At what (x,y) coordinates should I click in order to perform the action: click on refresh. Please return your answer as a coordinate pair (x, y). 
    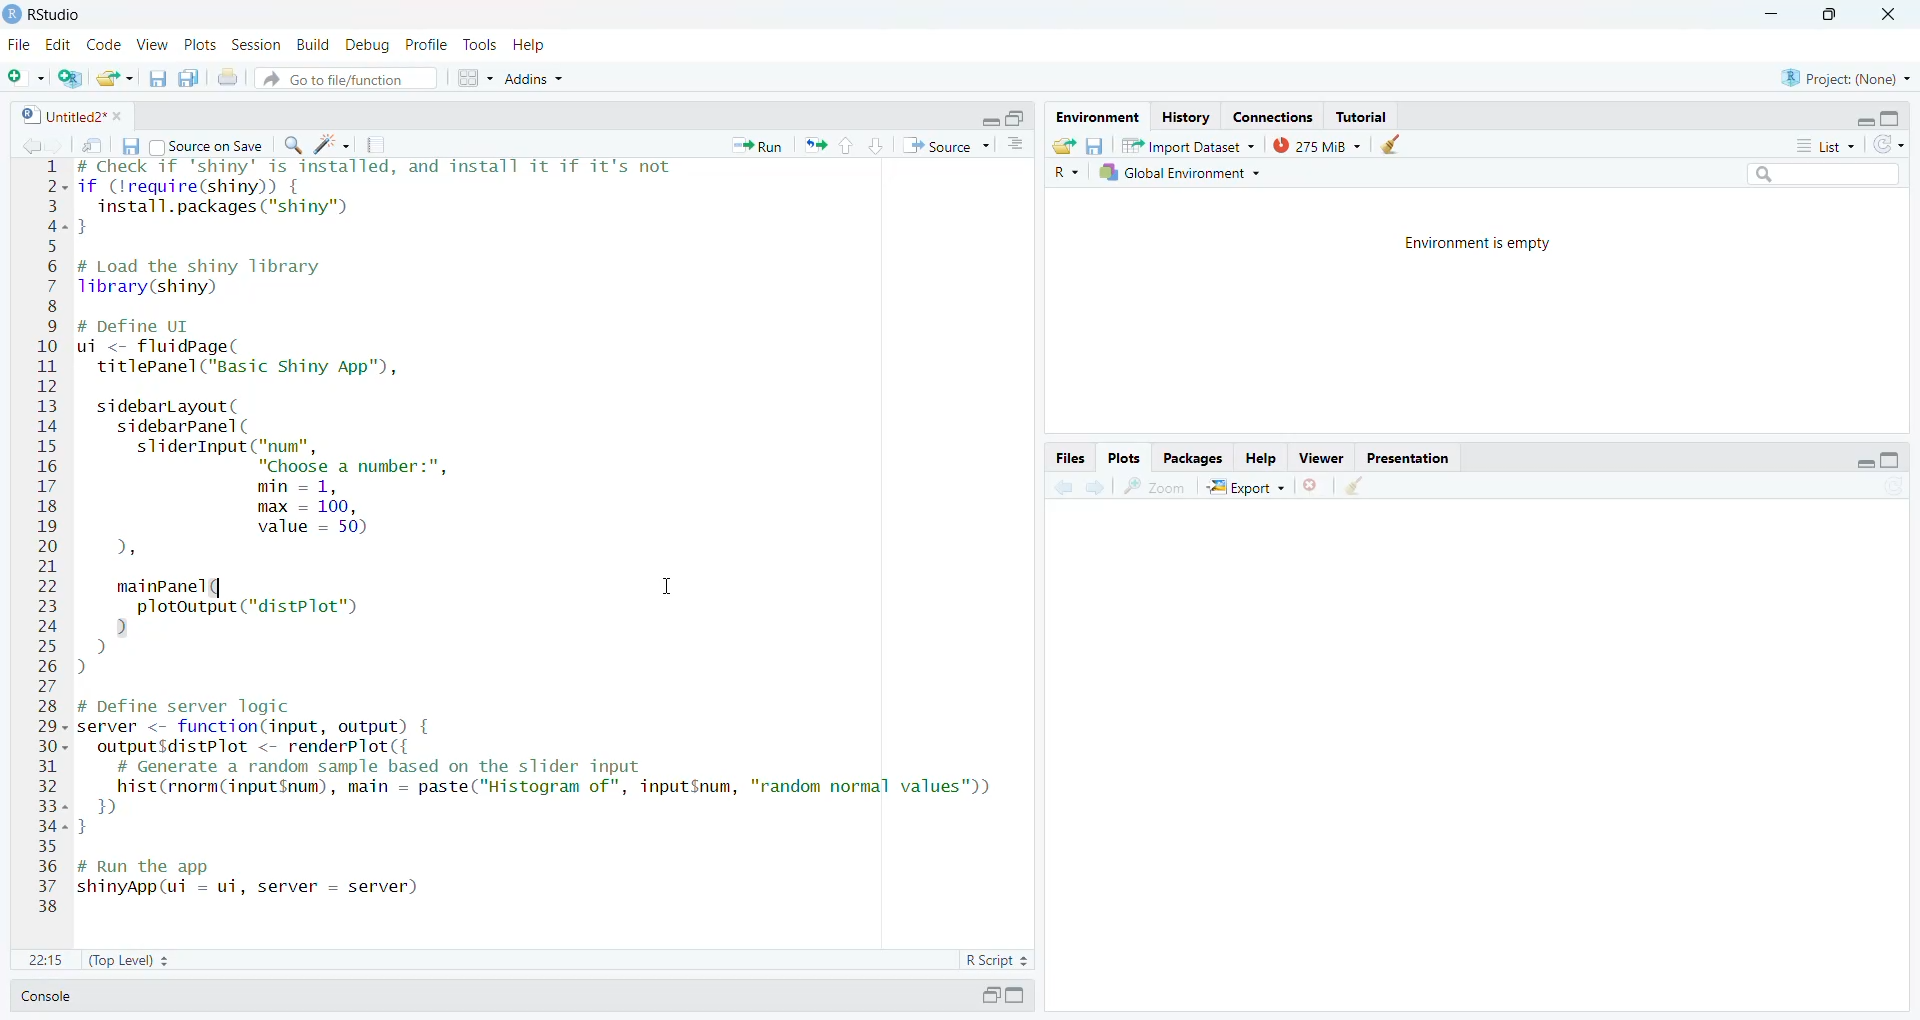
    Looking at the image, I should click on (1894, 486).